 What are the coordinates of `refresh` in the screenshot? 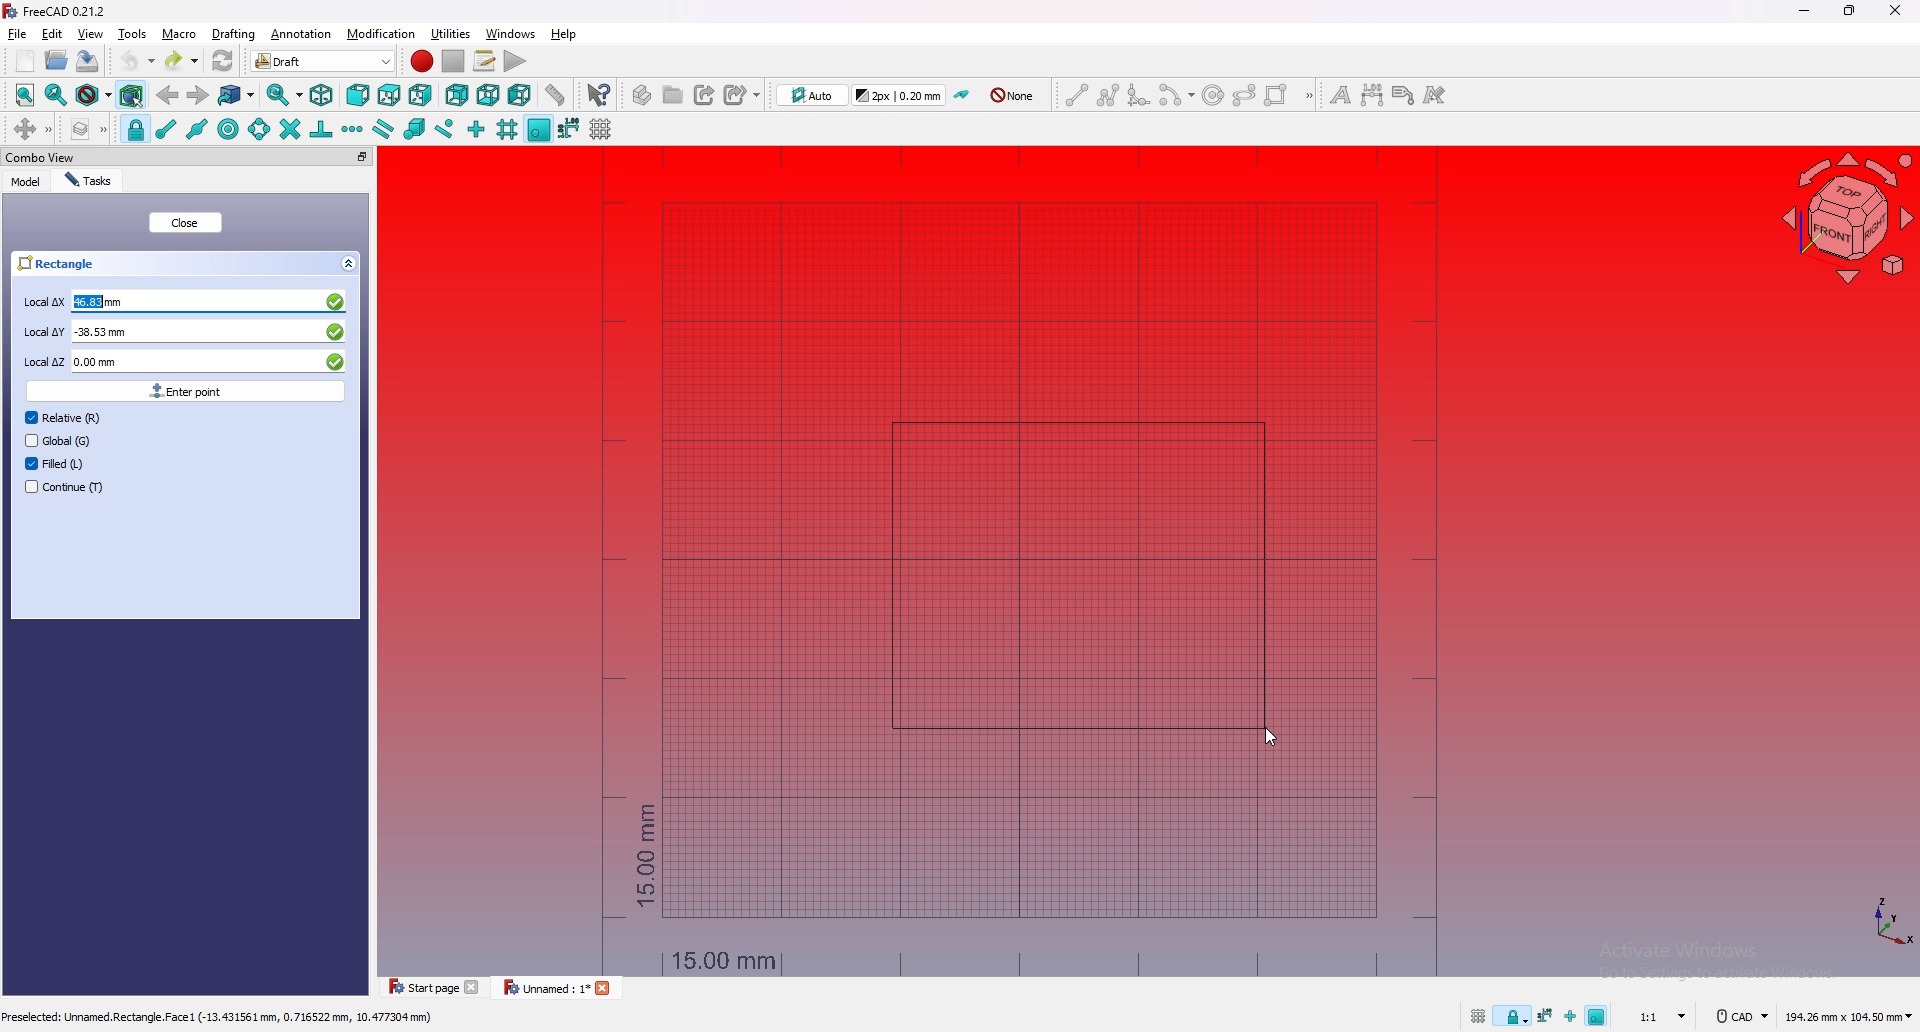 It's located at (223, 60).